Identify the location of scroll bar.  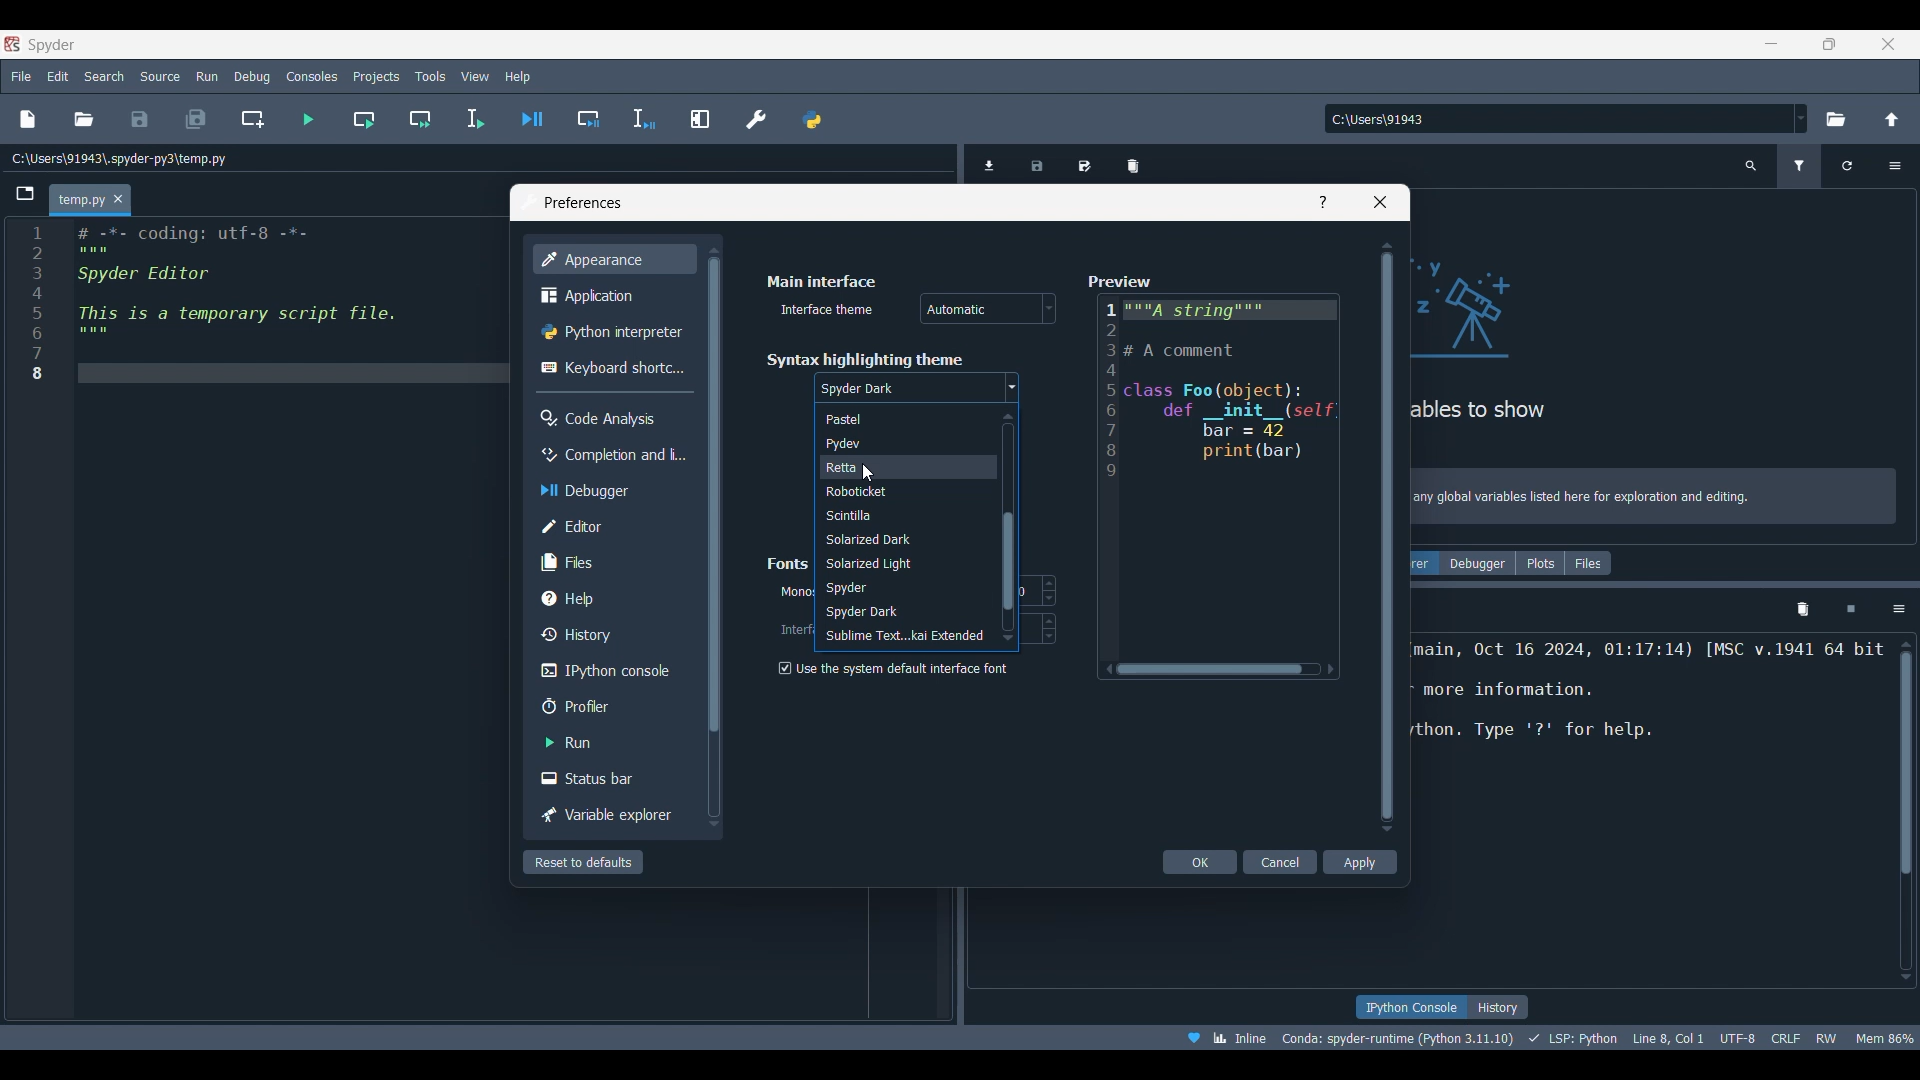
(1005, 527).